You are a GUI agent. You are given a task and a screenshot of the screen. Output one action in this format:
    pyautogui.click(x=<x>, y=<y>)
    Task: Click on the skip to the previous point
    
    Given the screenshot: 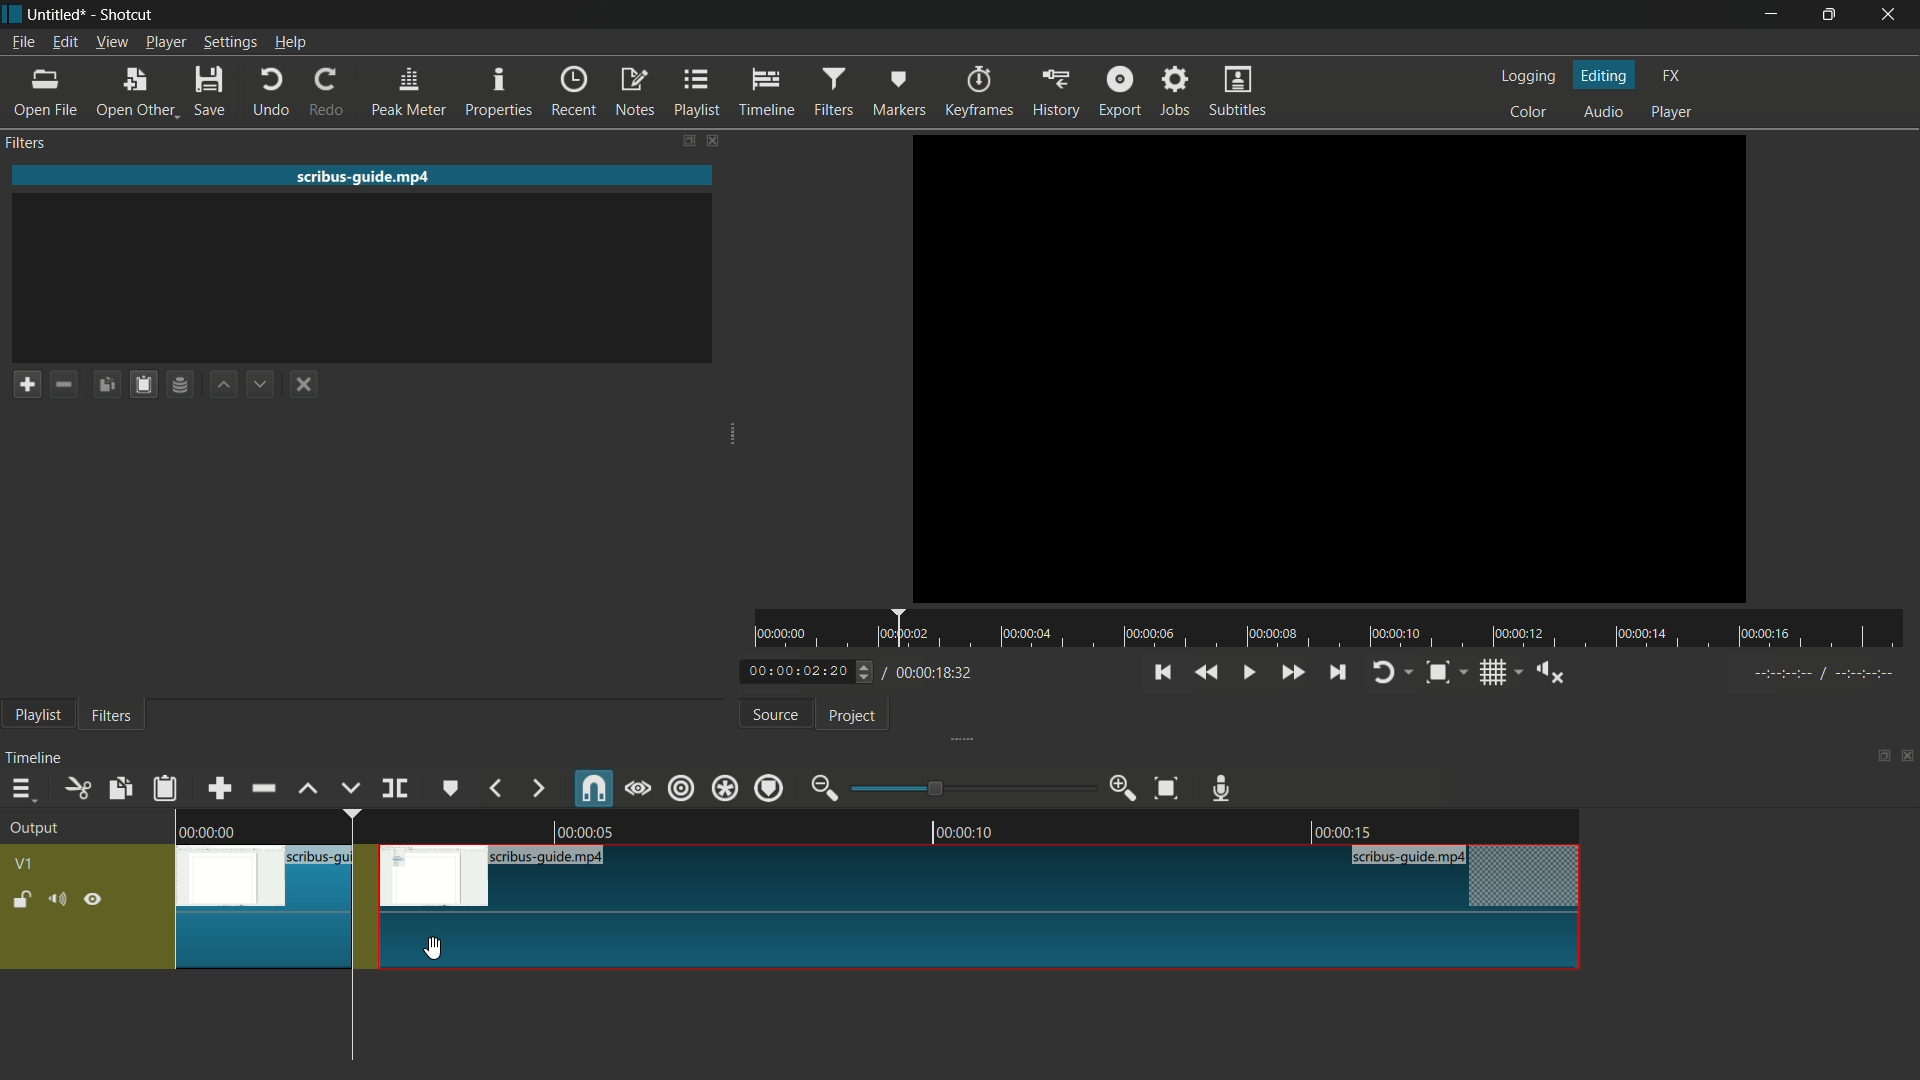 What is the action you would take?
    pyautogui.click(x=1162, y=672)
    